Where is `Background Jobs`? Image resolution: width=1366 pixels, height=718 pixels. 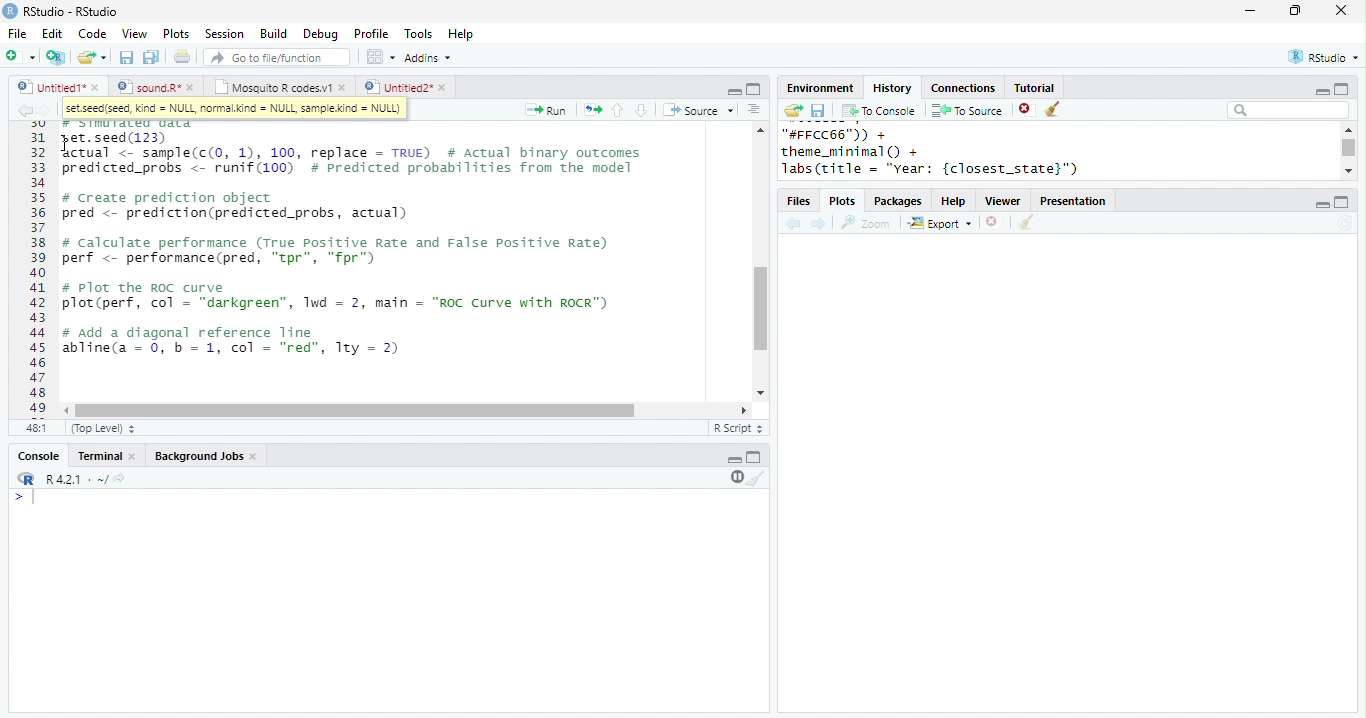
Background Jobs is located at coordinates (198, 456).